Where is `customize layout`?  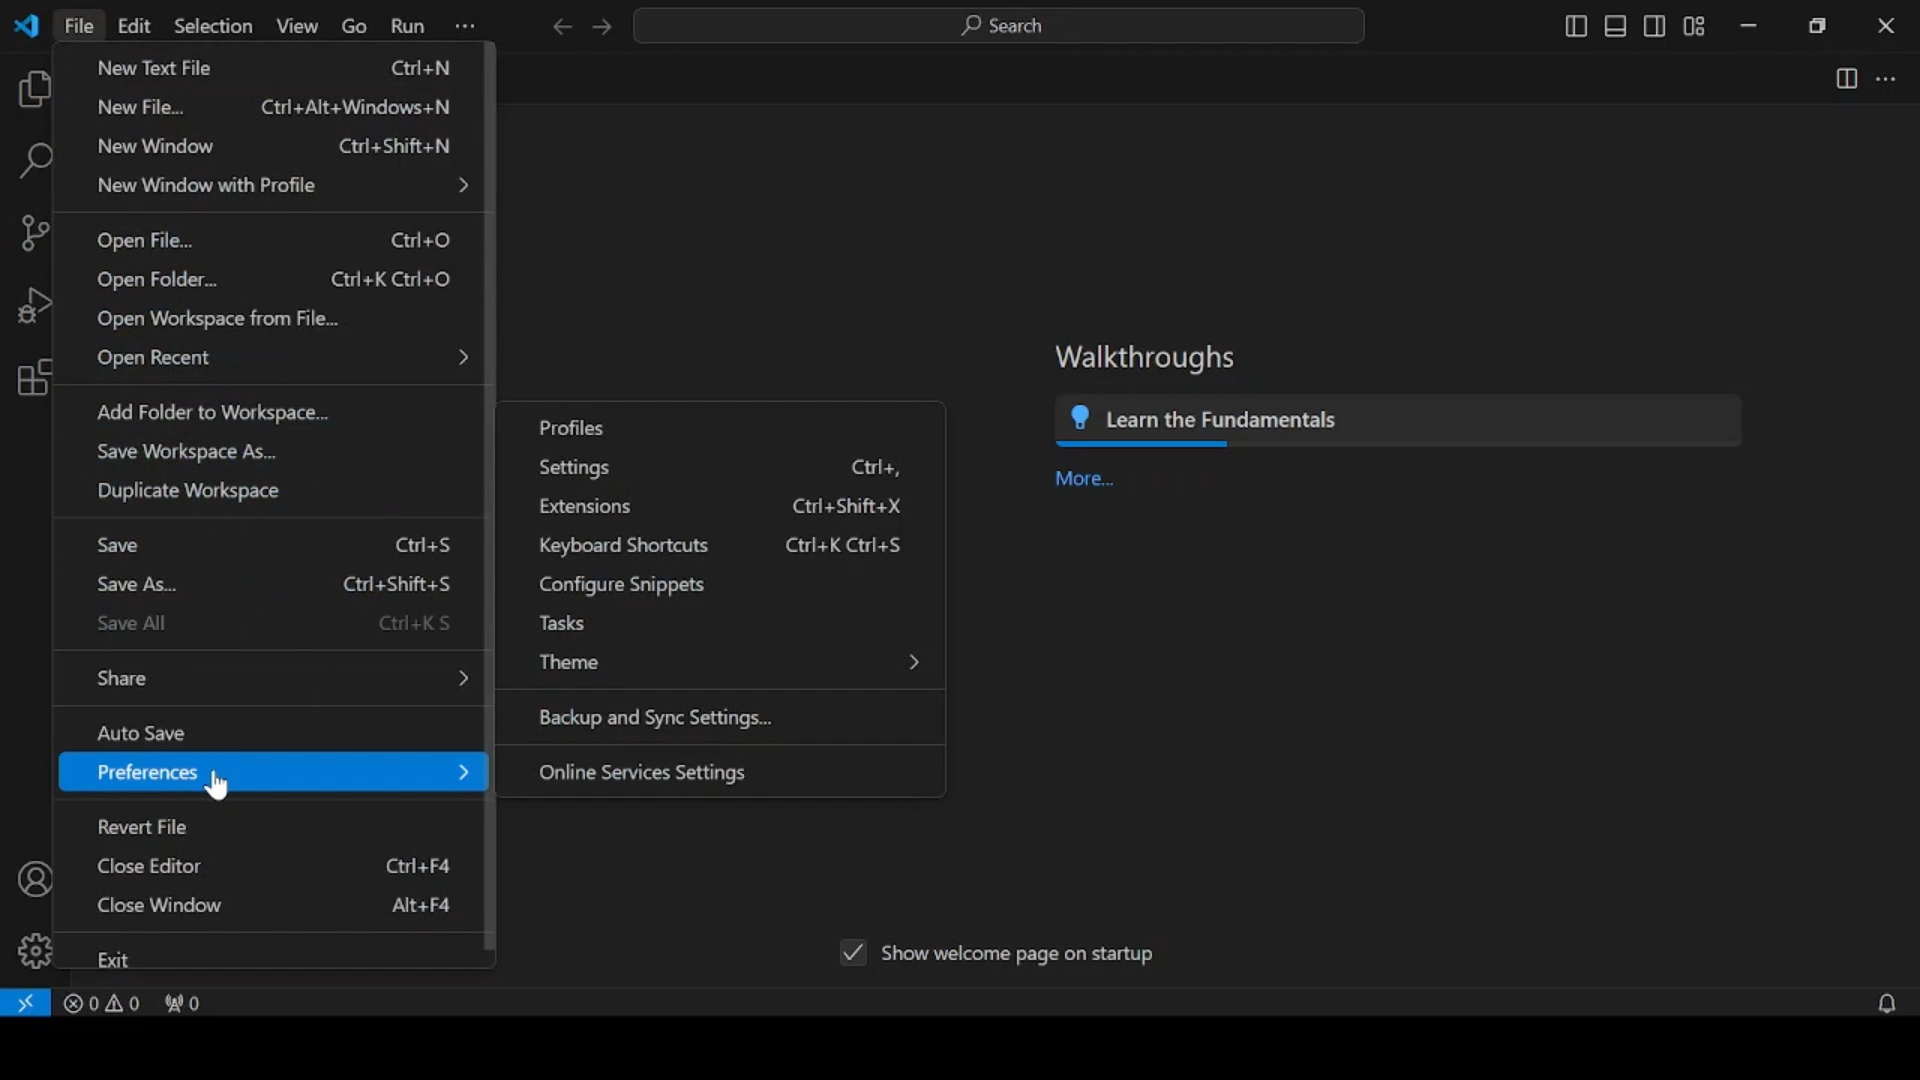 customize layout is located at coordinates (1694, 27).